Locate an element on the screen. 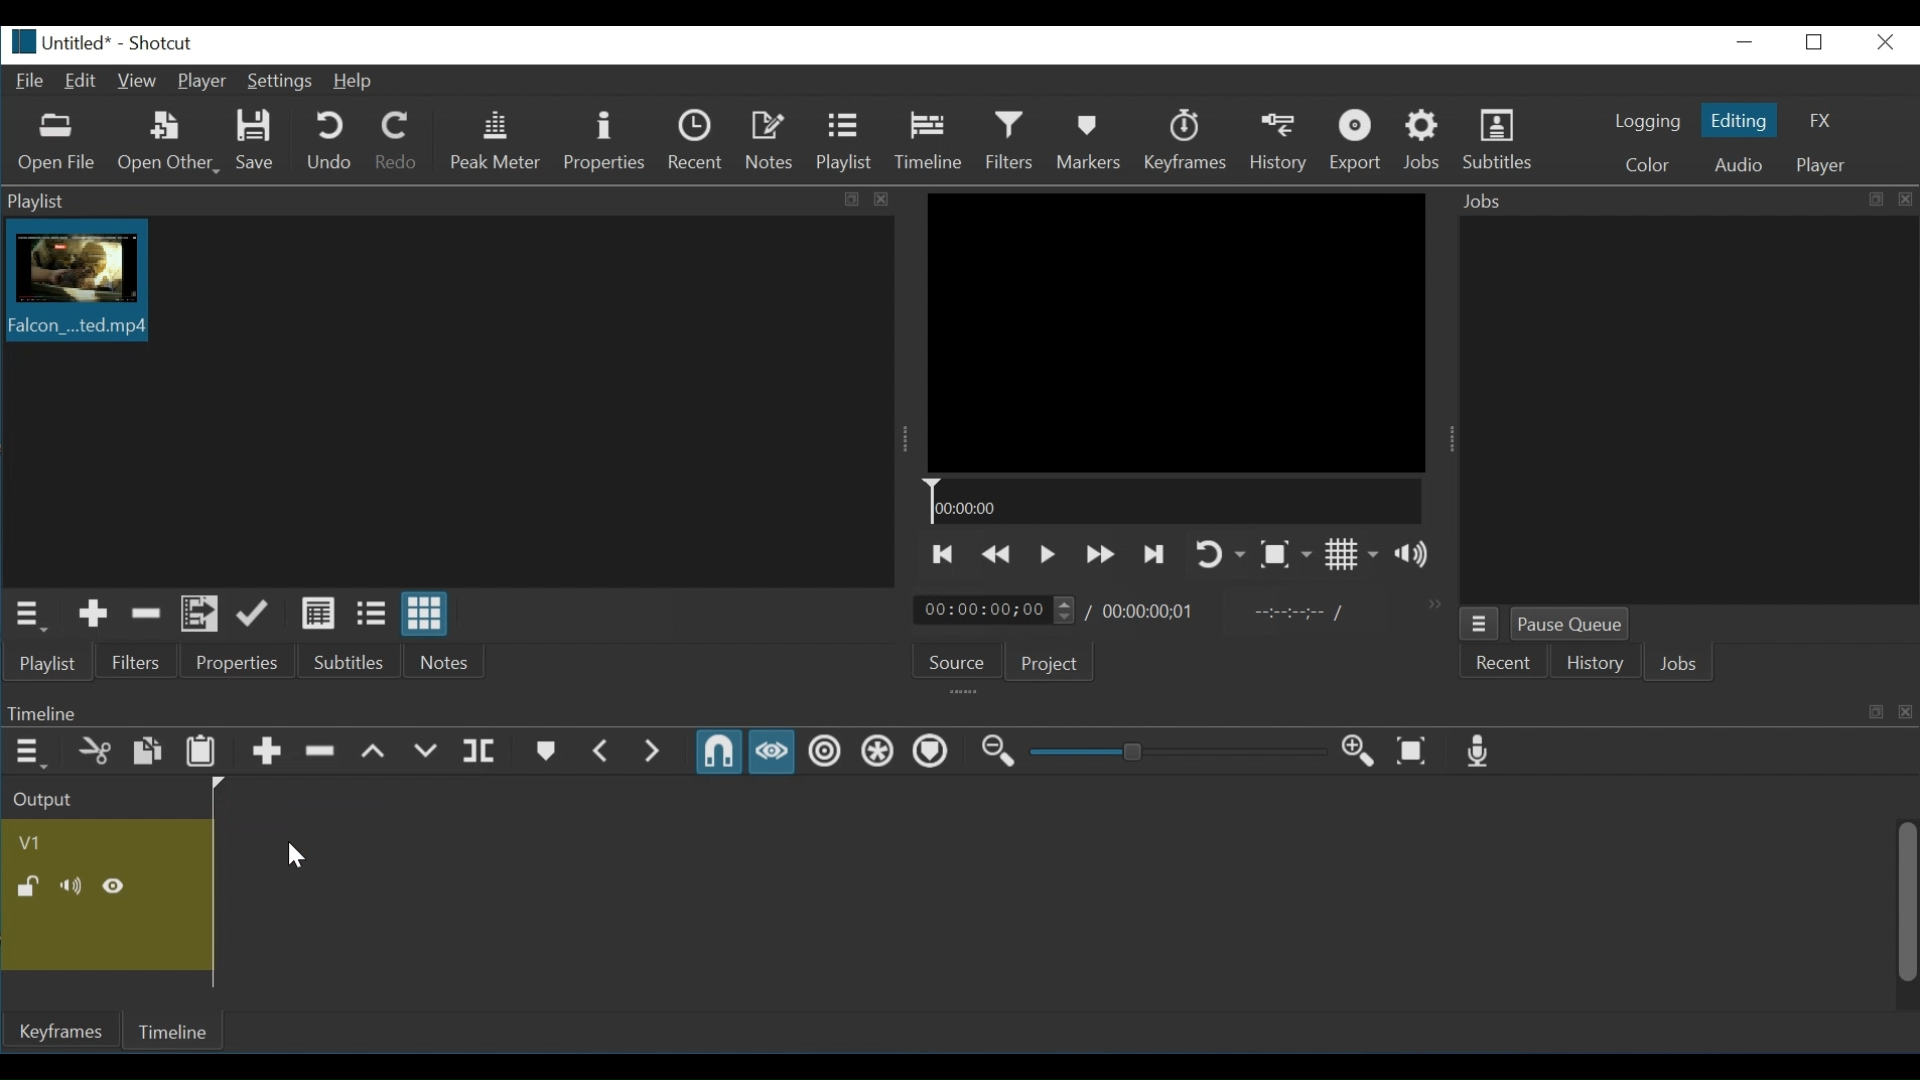 This screenshot has height=1080, width=1920. Player is located at coordinates (202, 82).